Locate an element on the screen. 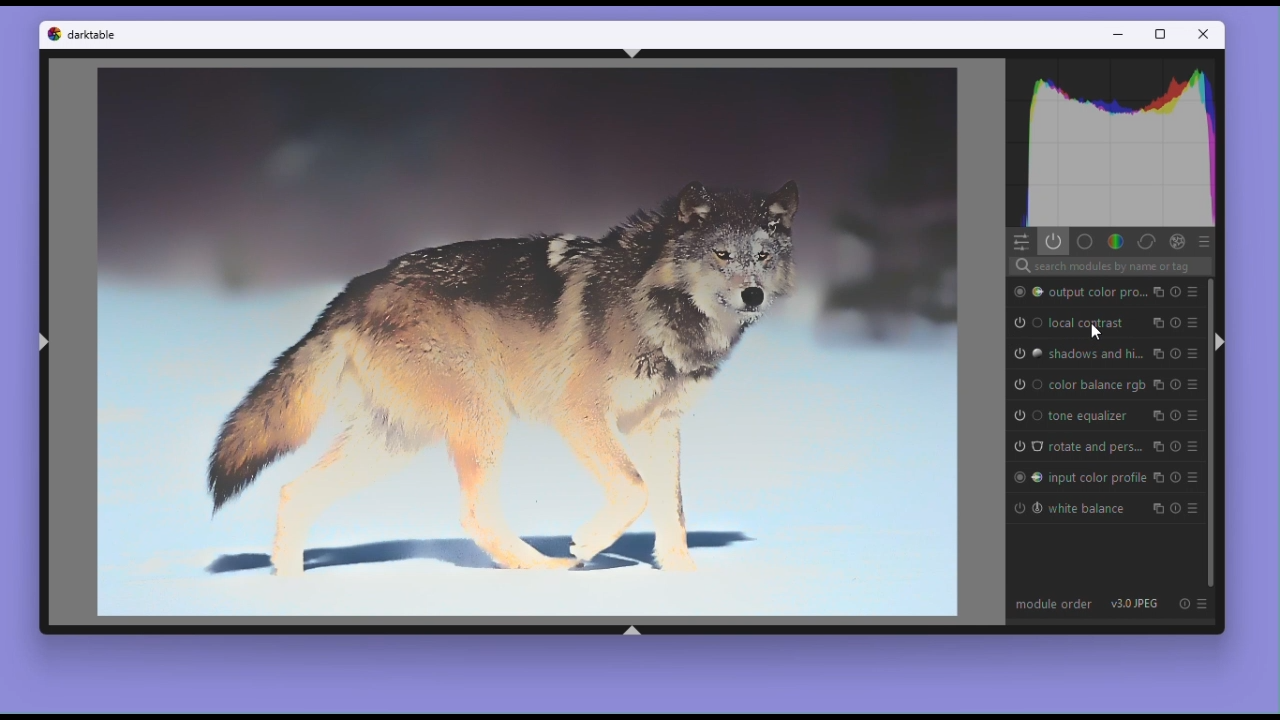 The height and width of the screenshot is (720, 1280). shift+ctrl+l is located at coordinates (42, 346).